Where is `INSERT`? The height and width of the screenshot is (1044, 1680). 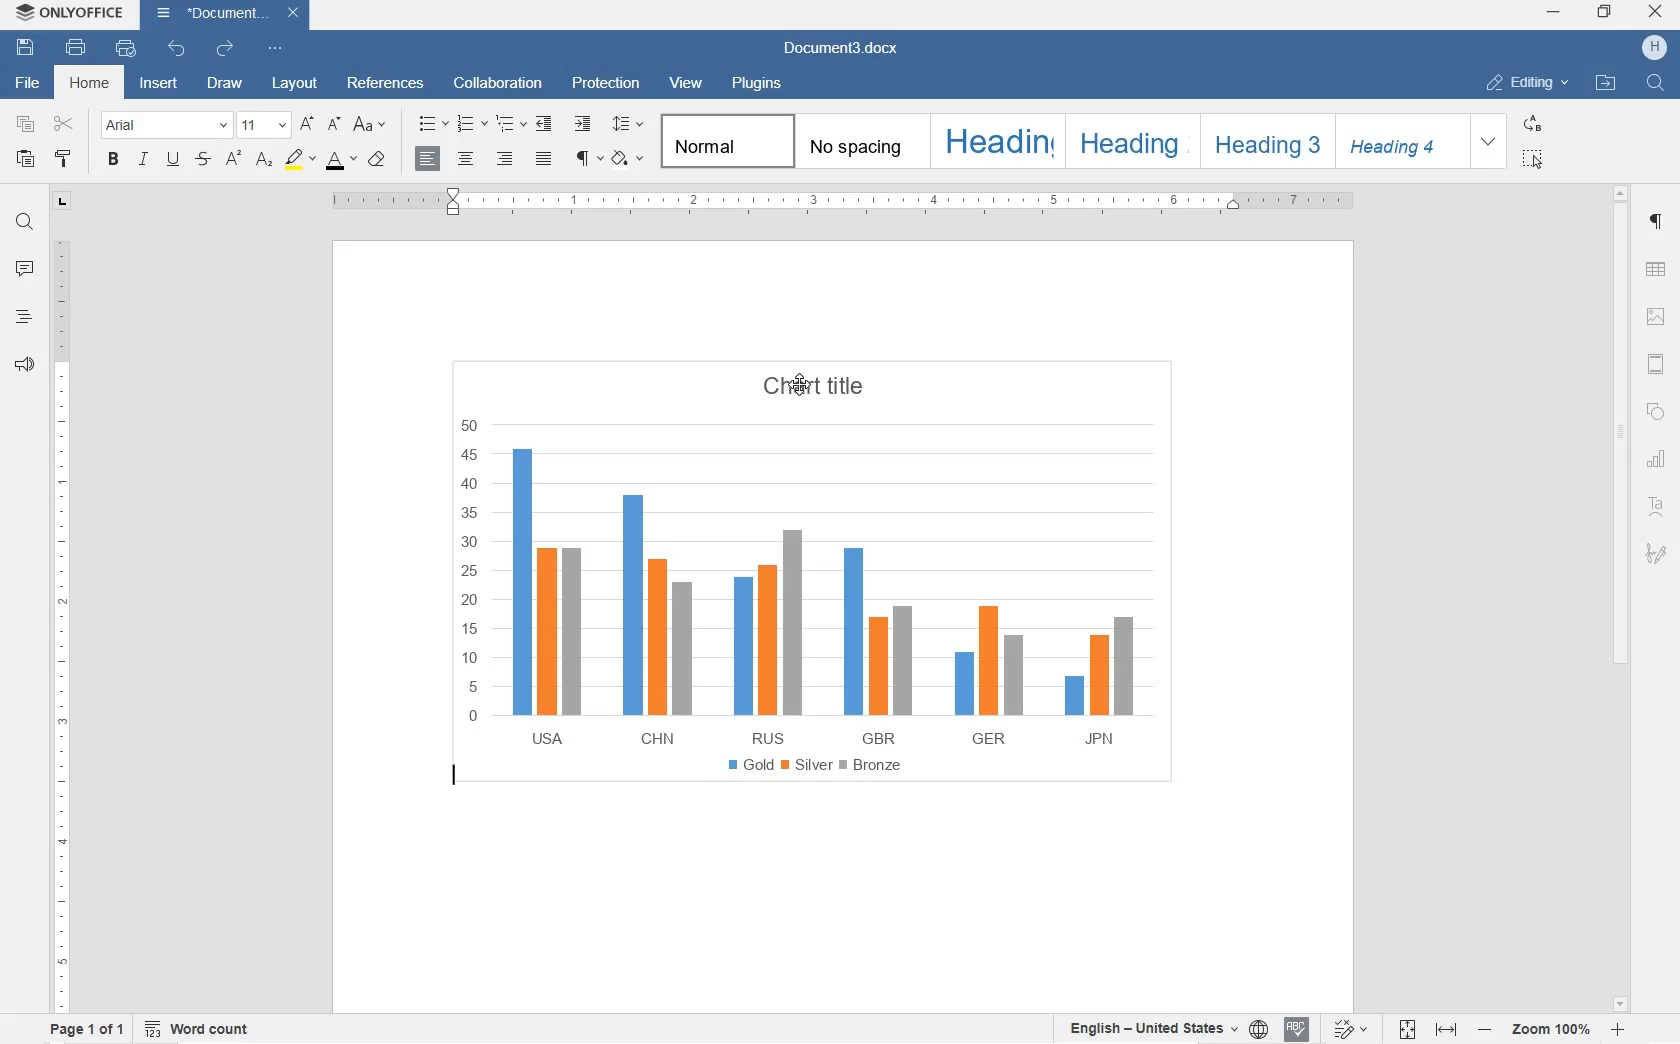 INSERT is located at coordinates (161, 84).